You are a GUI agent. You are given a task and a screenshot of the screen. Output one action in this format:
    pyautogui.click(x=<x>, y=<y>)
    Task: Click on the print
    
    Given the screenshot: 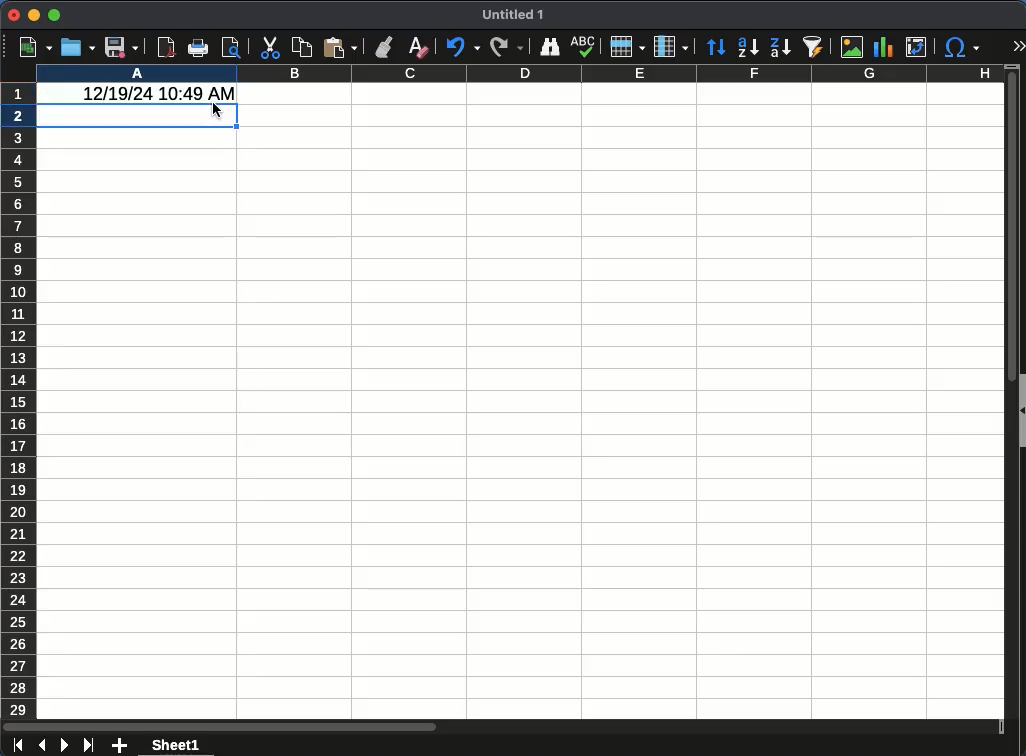 What is the action you would take?
    pyautogui.click(x=199, y=48)
    